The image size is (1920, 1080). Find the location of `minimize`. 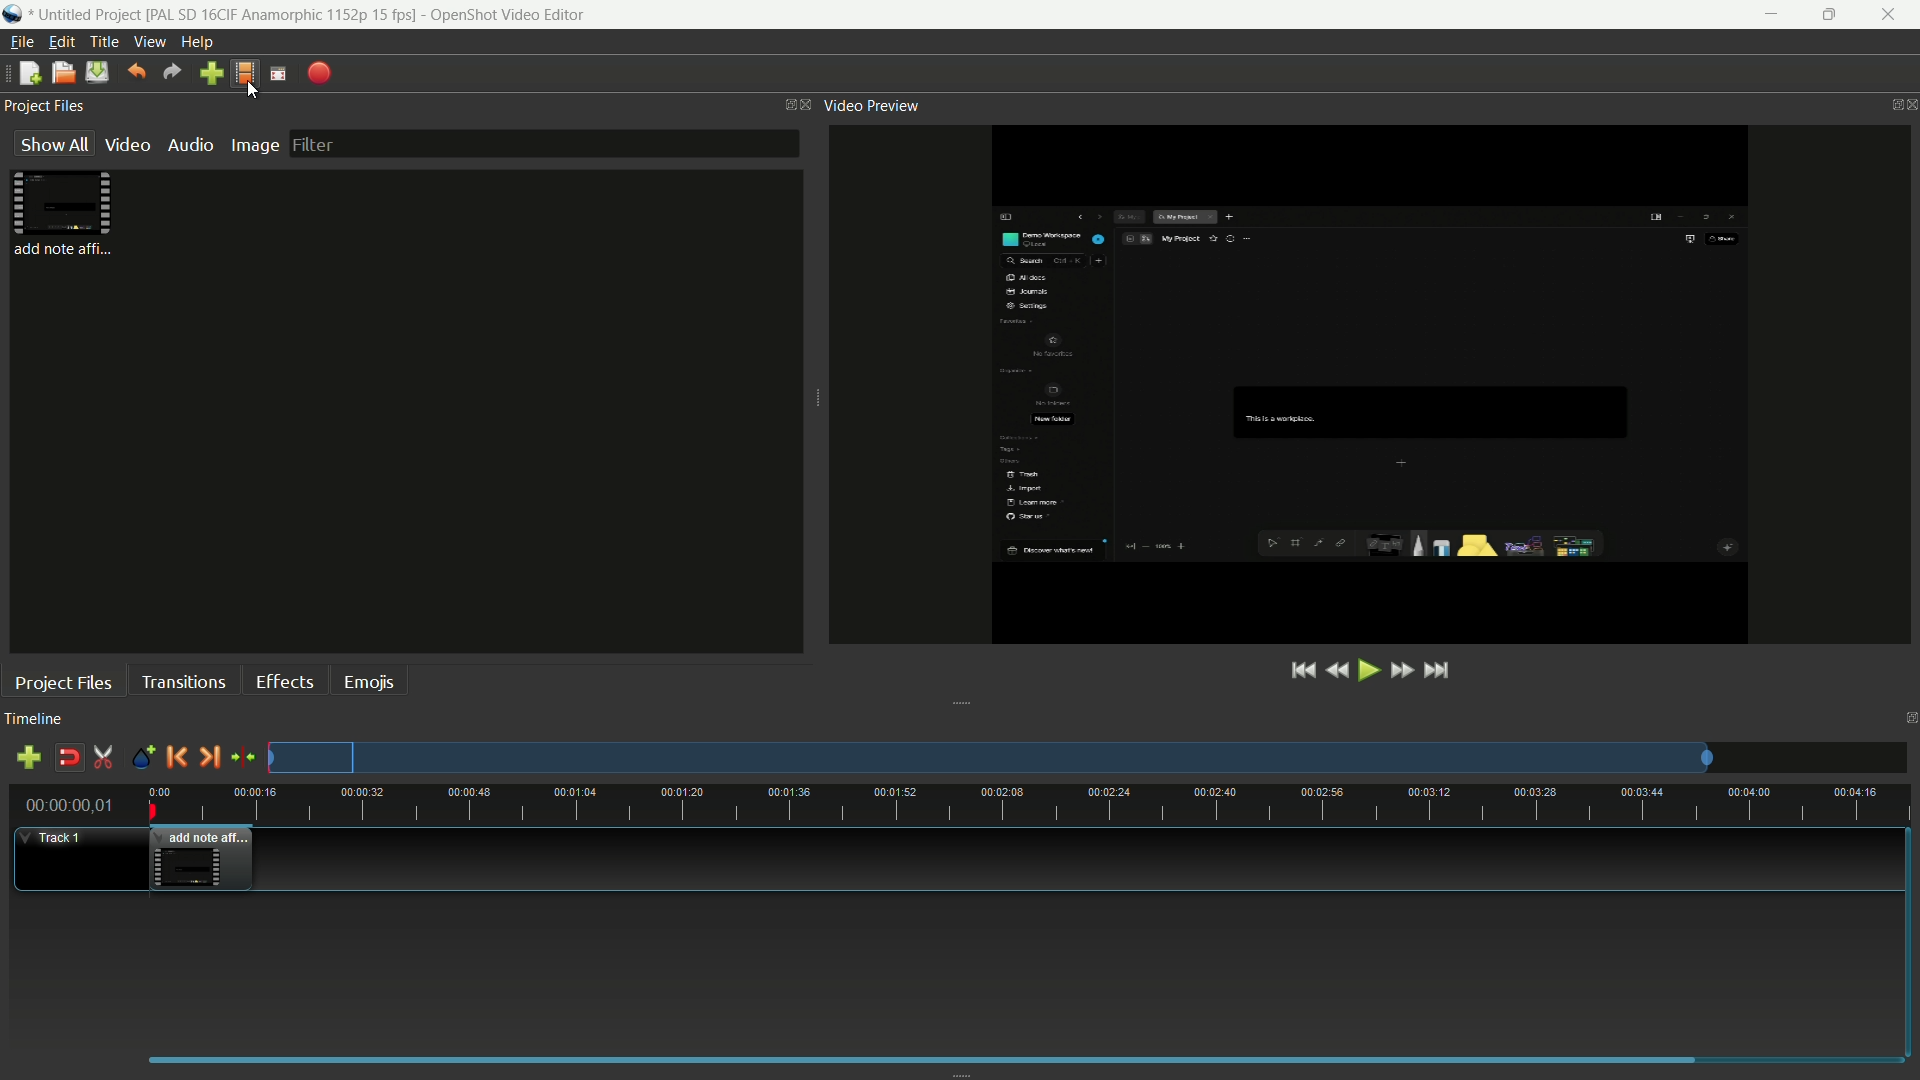

minimize is located at coordinates (1769, 15).